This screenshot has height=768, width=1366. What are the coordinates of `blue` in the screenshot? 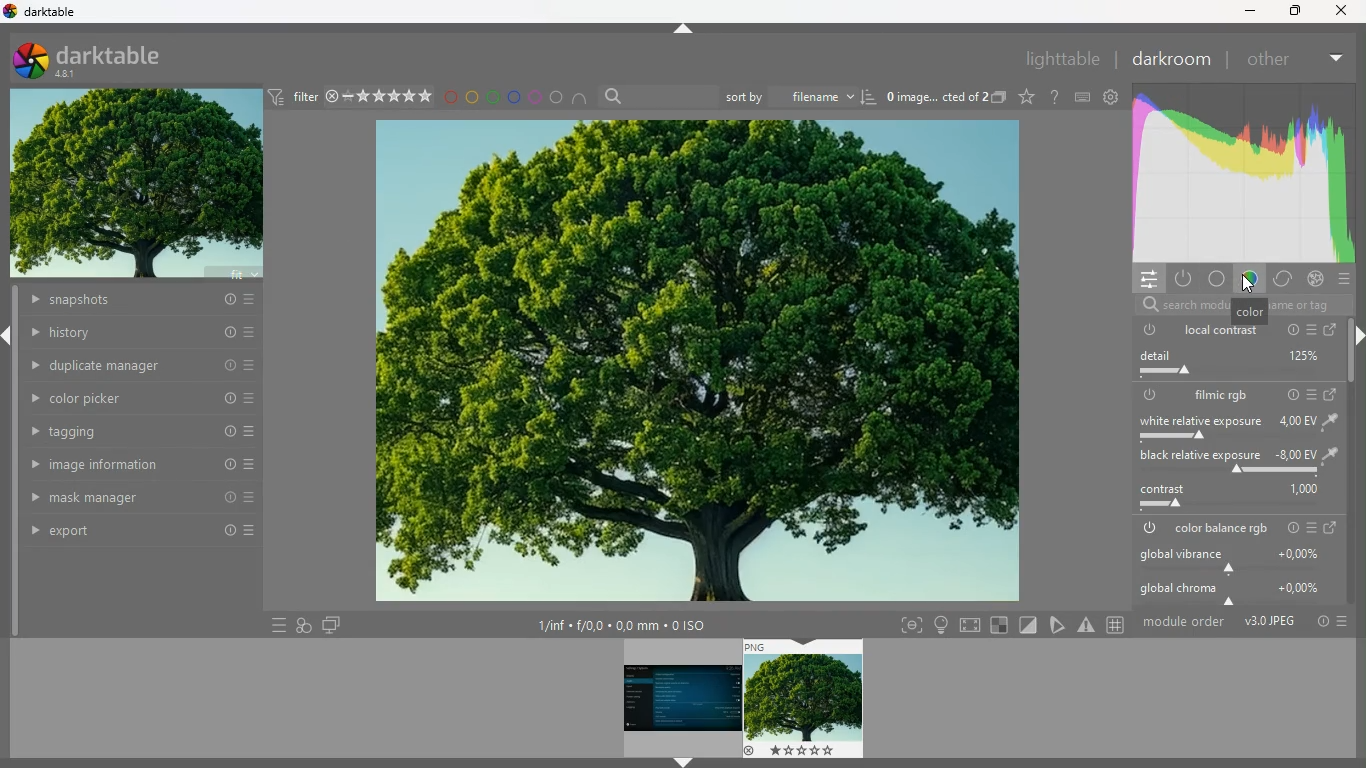 It's located at (514, 97).